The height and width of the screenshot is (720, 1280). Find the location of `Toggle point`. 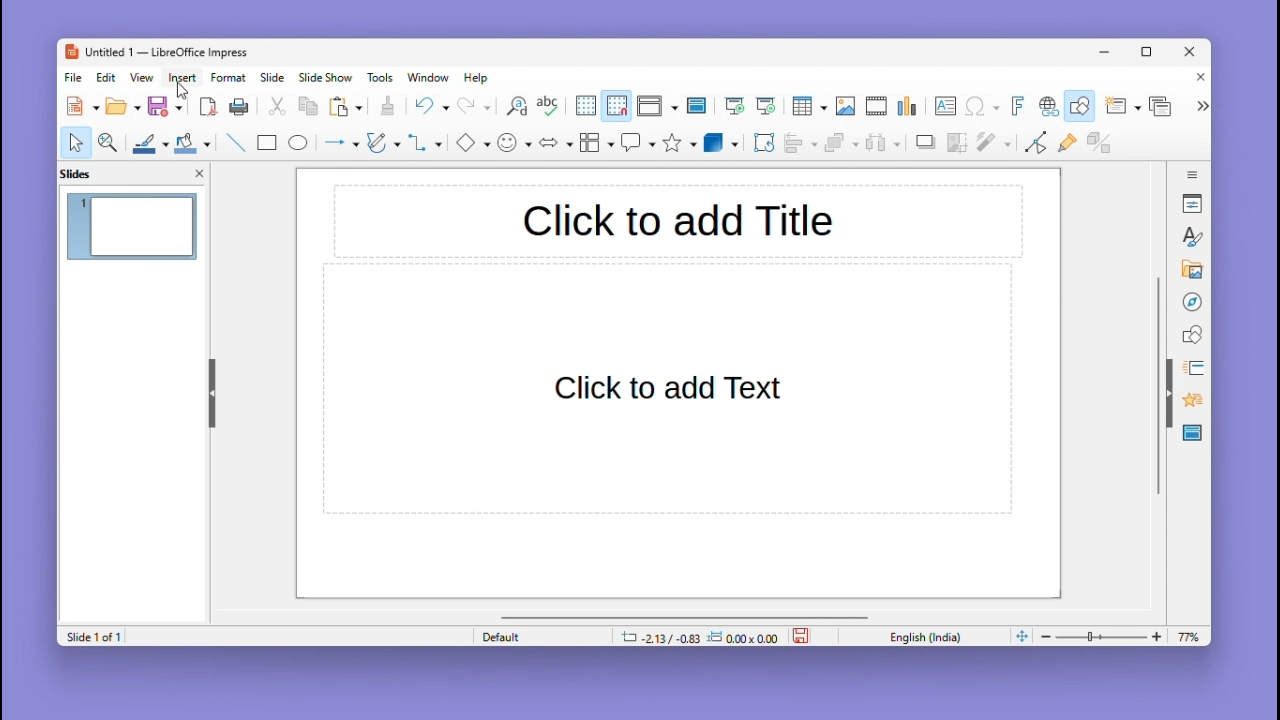

Toggle point is located at coordinates (1033, 146).